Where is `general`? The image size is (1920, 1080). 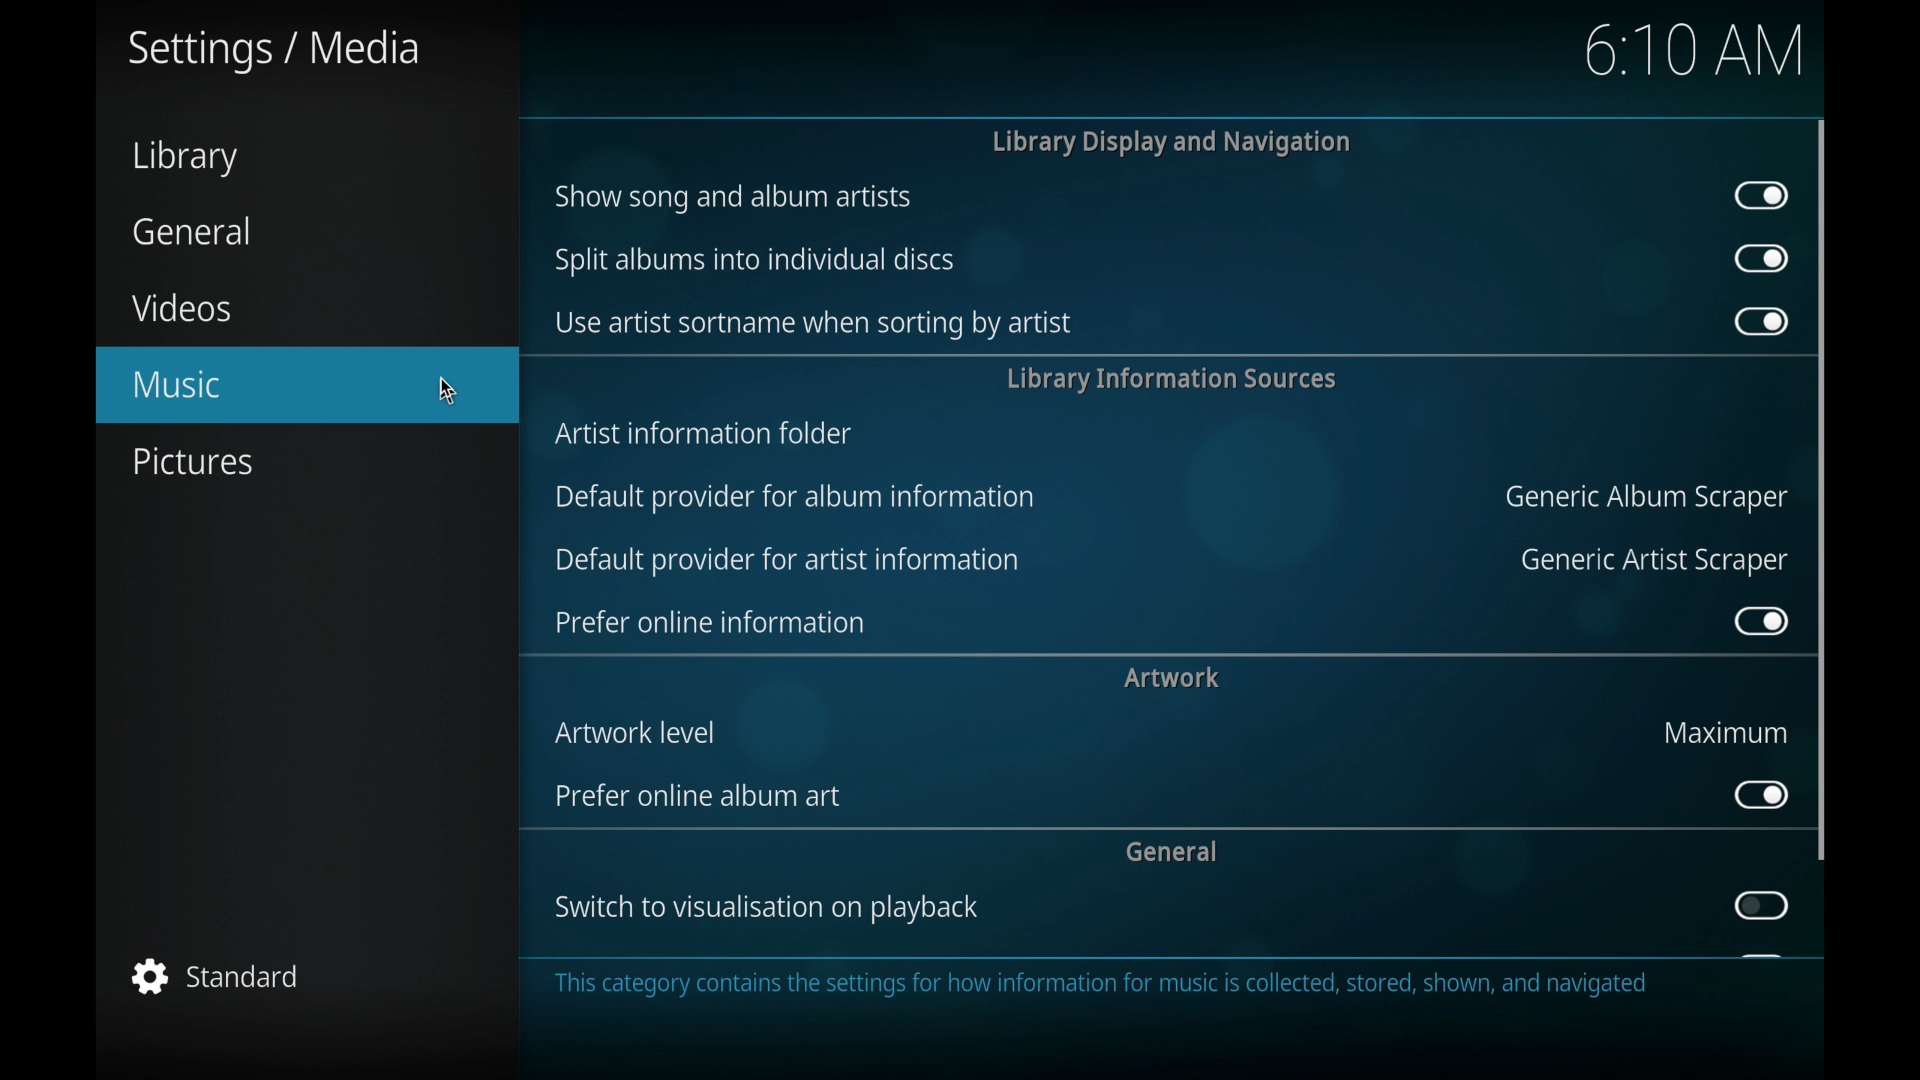 general is located at coordinates (1172, 850).